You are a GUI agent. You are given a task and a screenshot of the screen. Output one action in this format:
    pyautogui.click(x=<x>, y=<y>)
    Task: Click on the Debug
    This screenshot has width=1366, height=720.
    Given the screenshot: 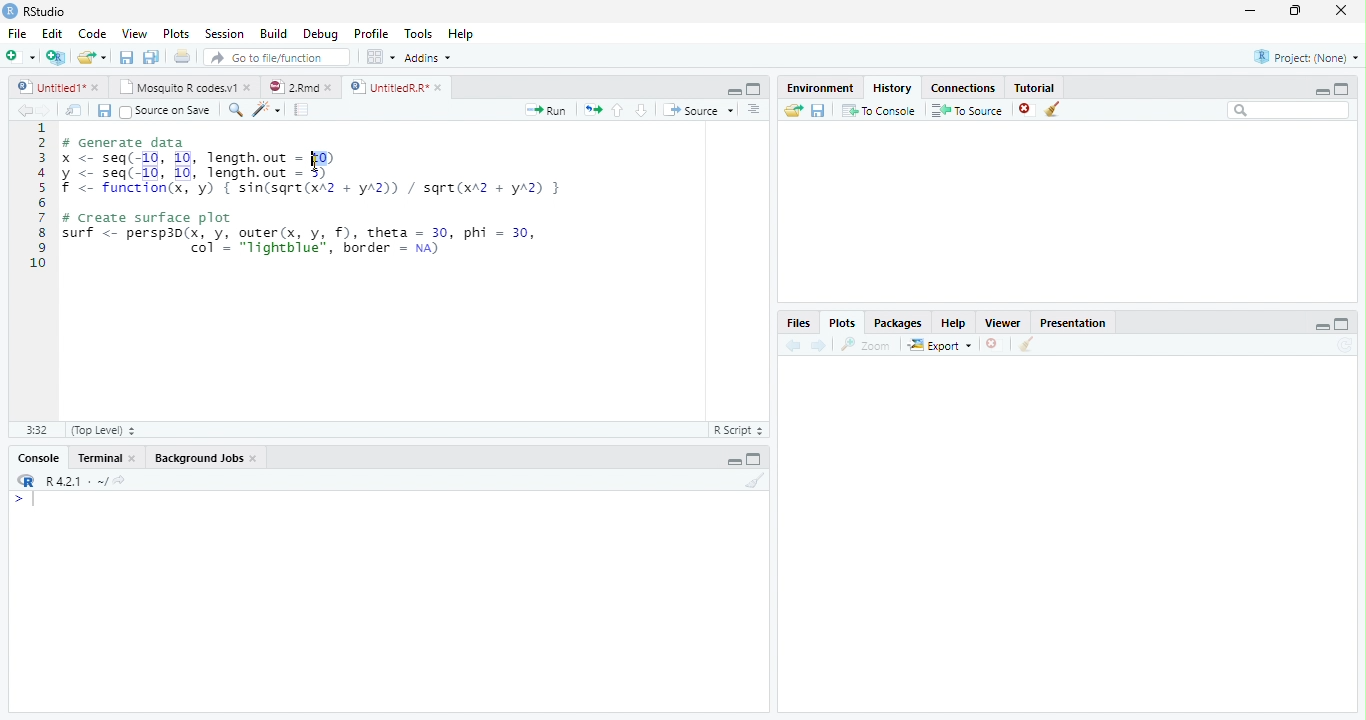 What is the action you would take?
    pyautogui.click(x=320, y=33)
    